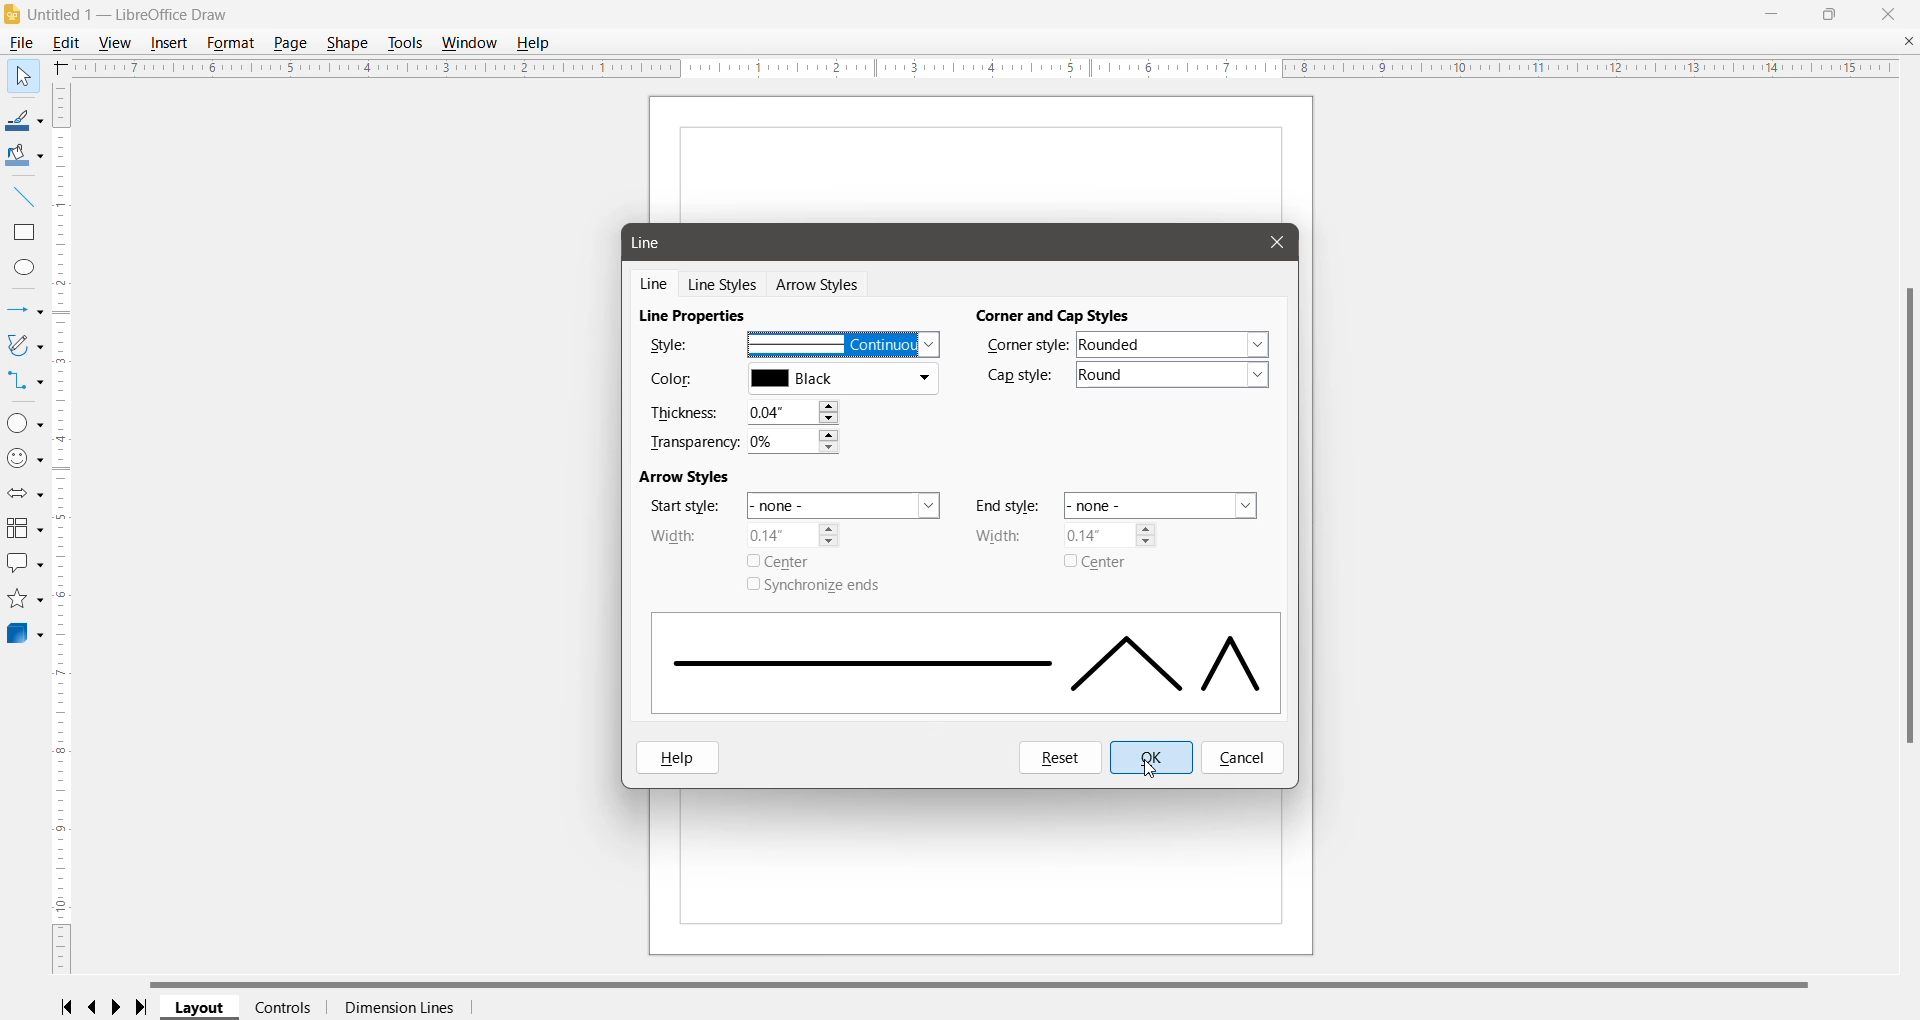  I want to click on Scroll to next page, so click(118, 1008).